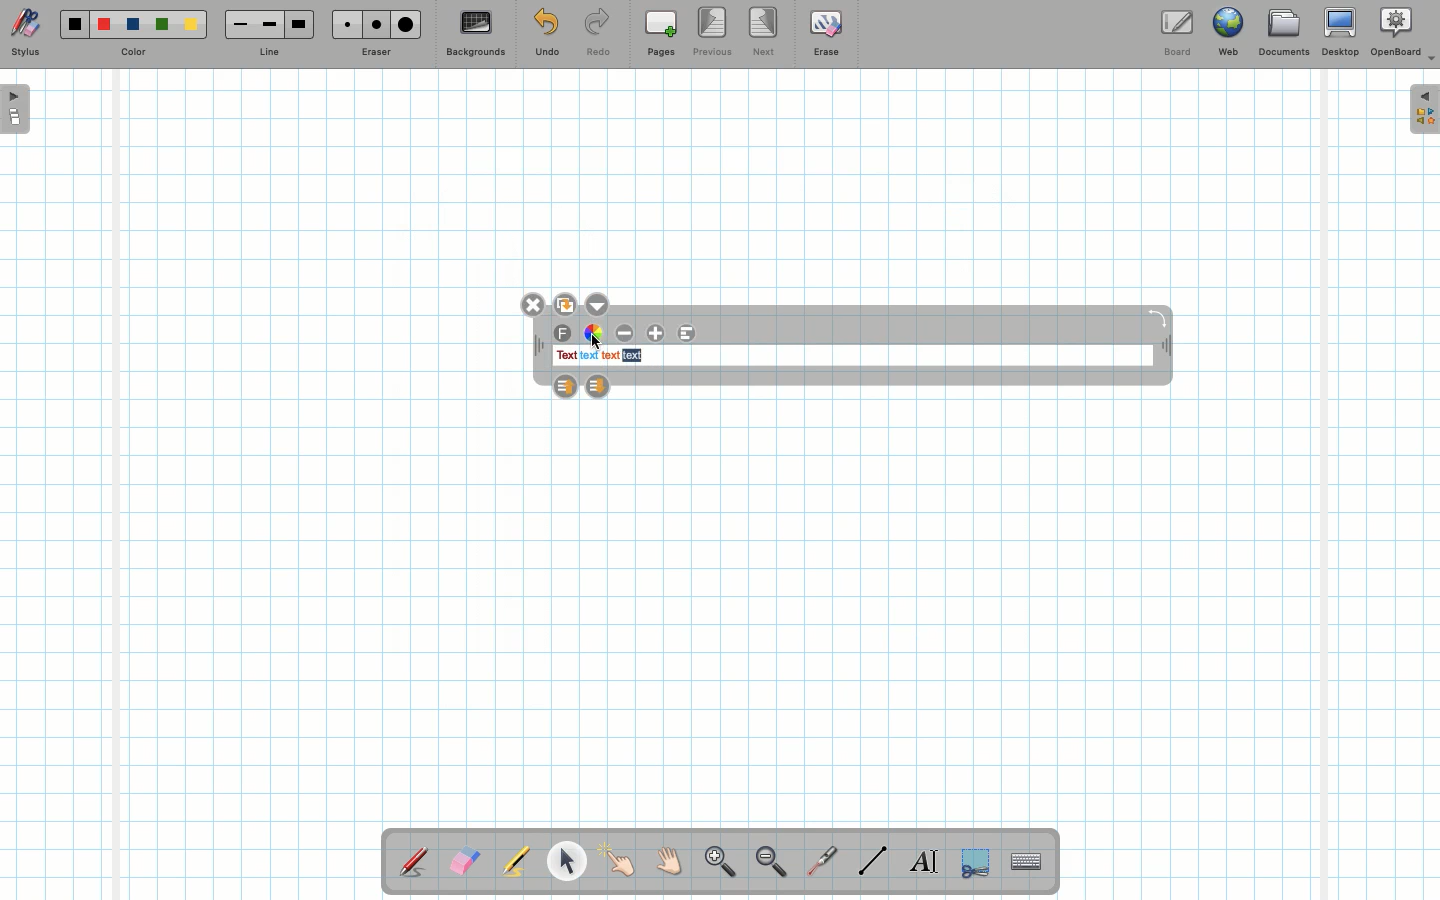  What do you see at coordinates (564, 302) in the screenshot?
I see `Duplicate` at bounding box center [564, 302].